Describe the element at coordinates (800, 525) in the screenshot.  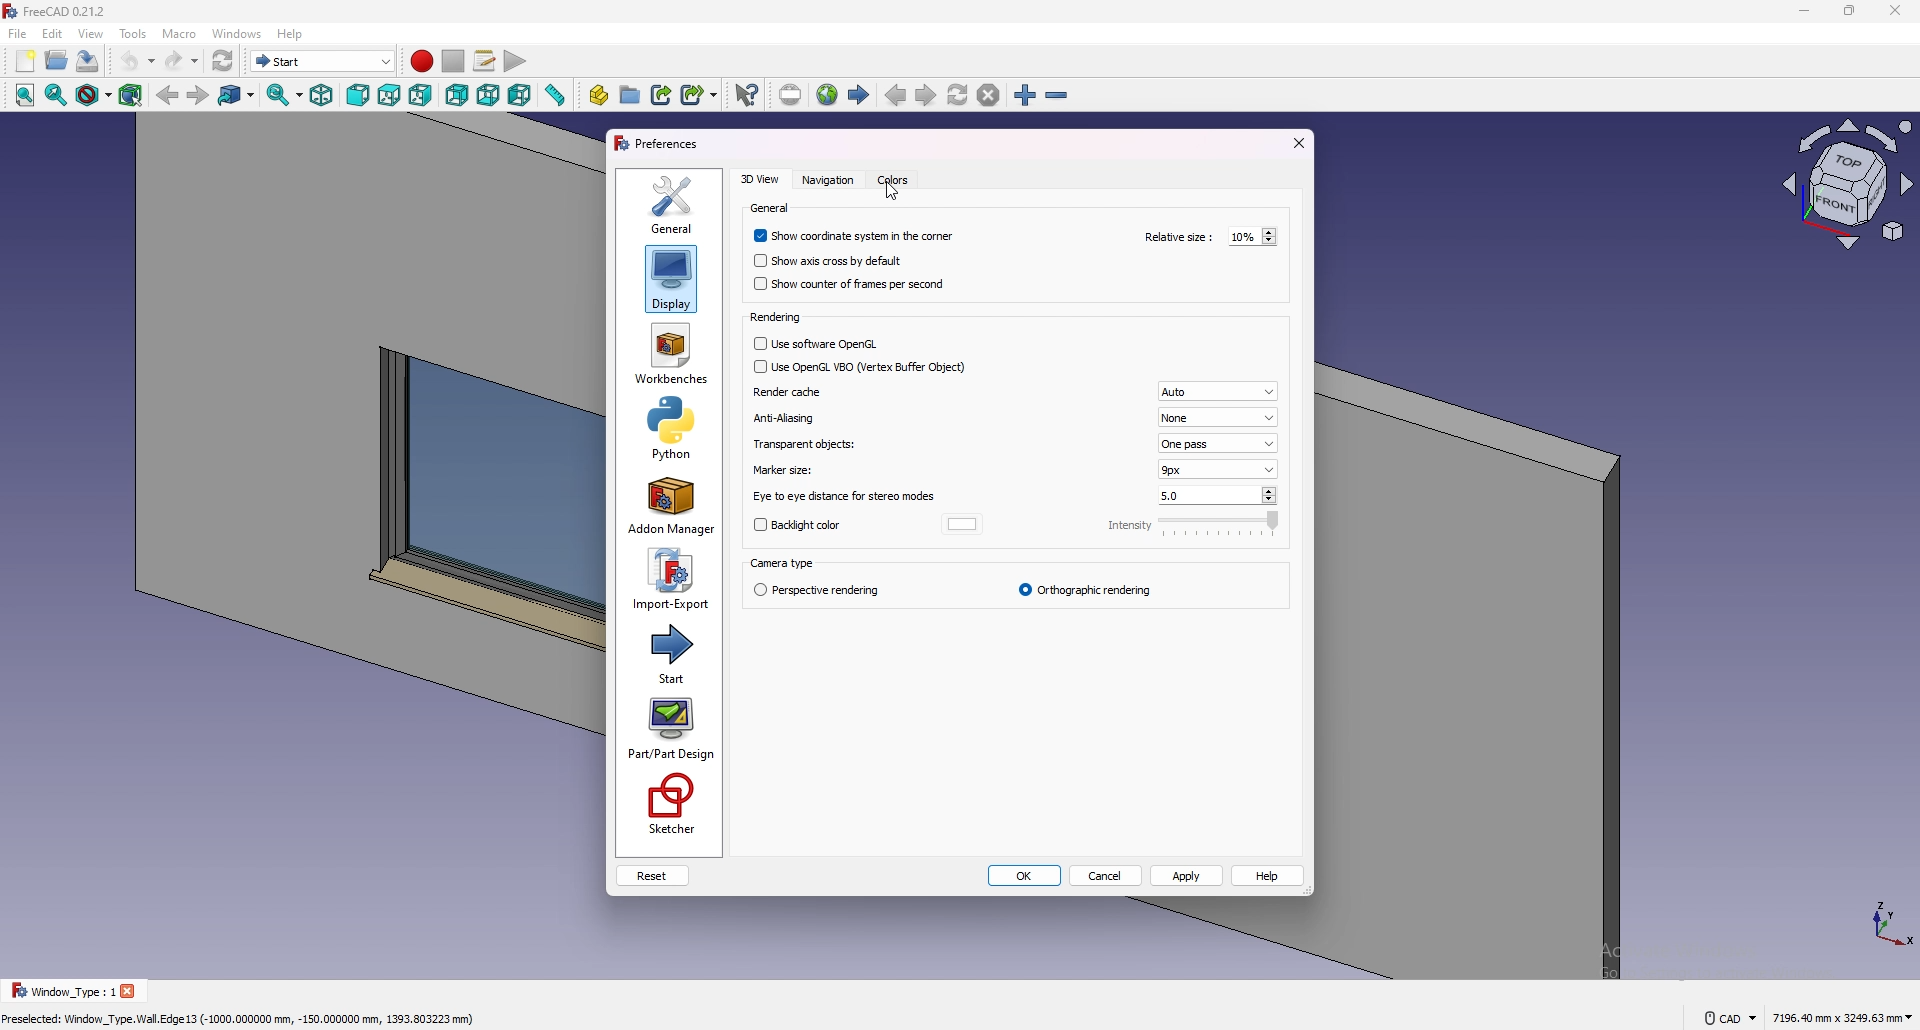
I see `backlight color` at that location.